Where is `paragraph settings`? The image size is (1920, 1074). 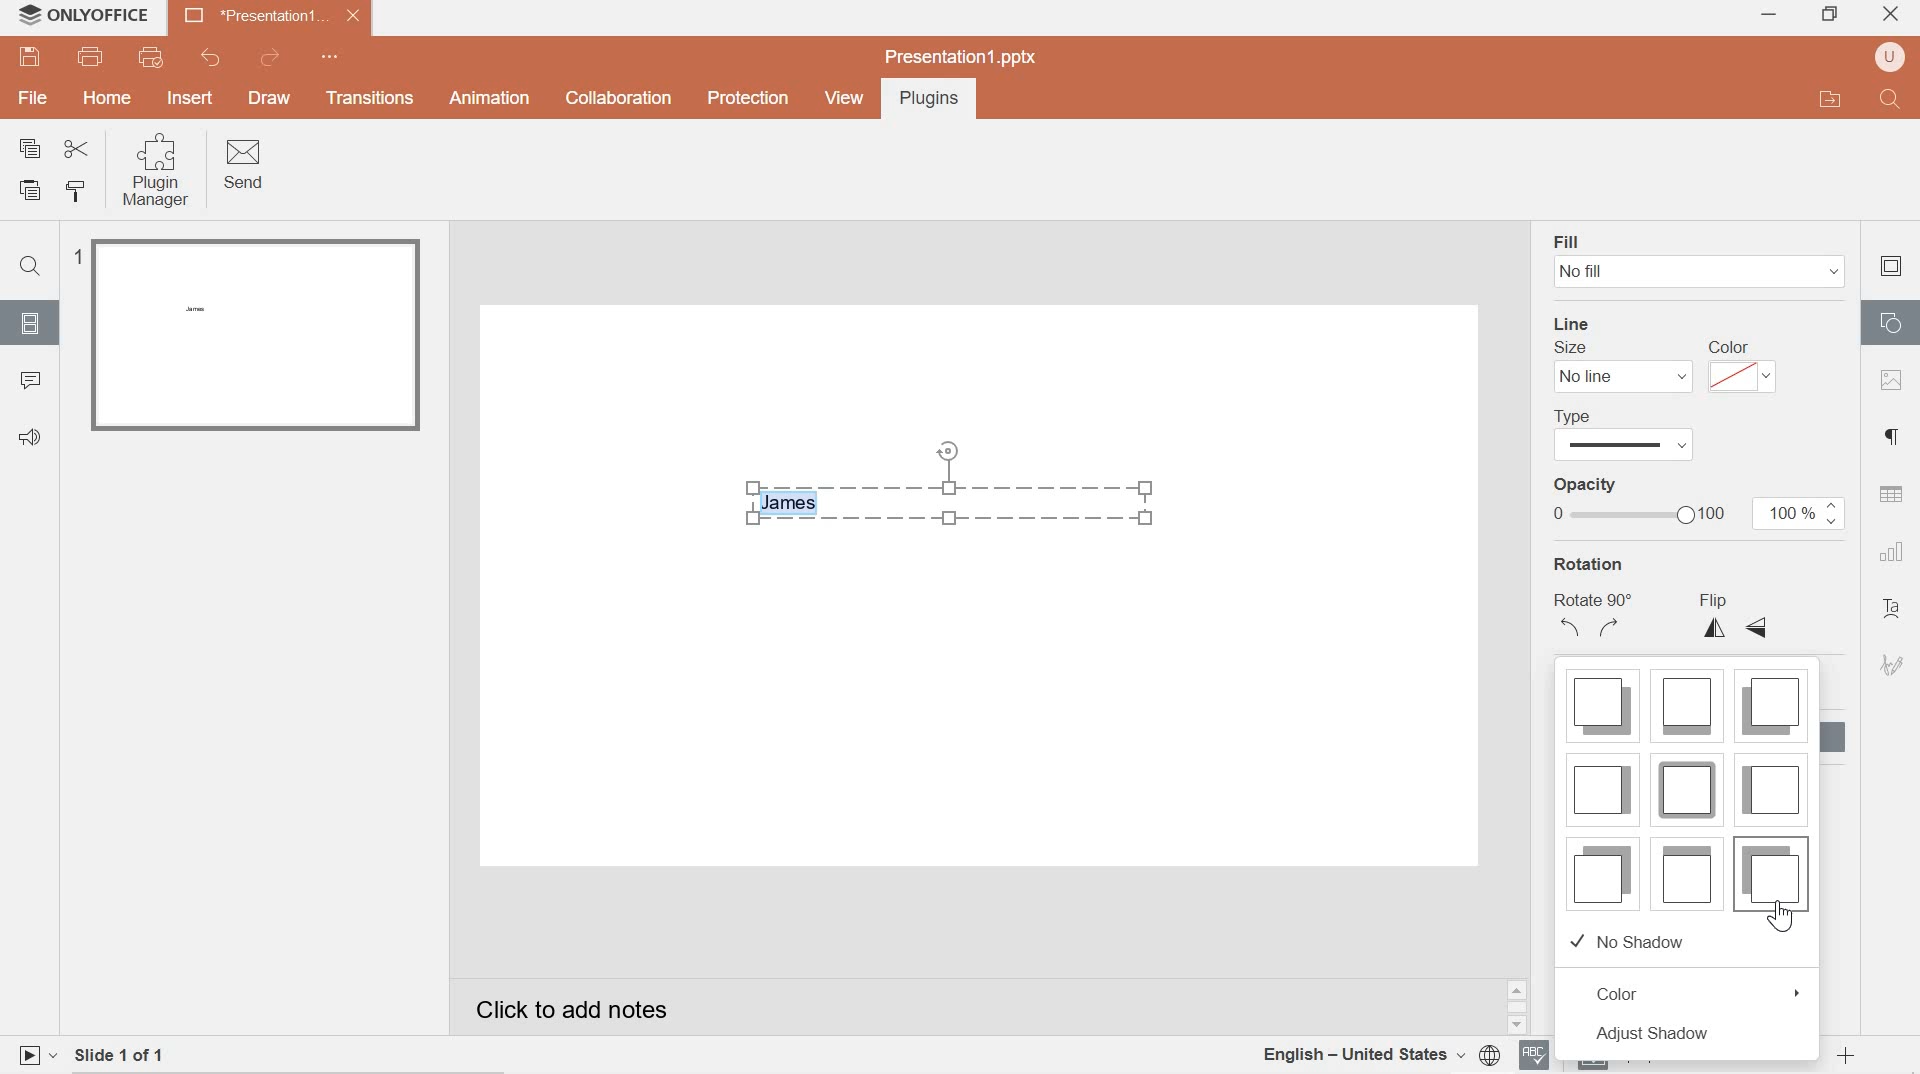
paragraph settings is located at coordinates (1895, 438).